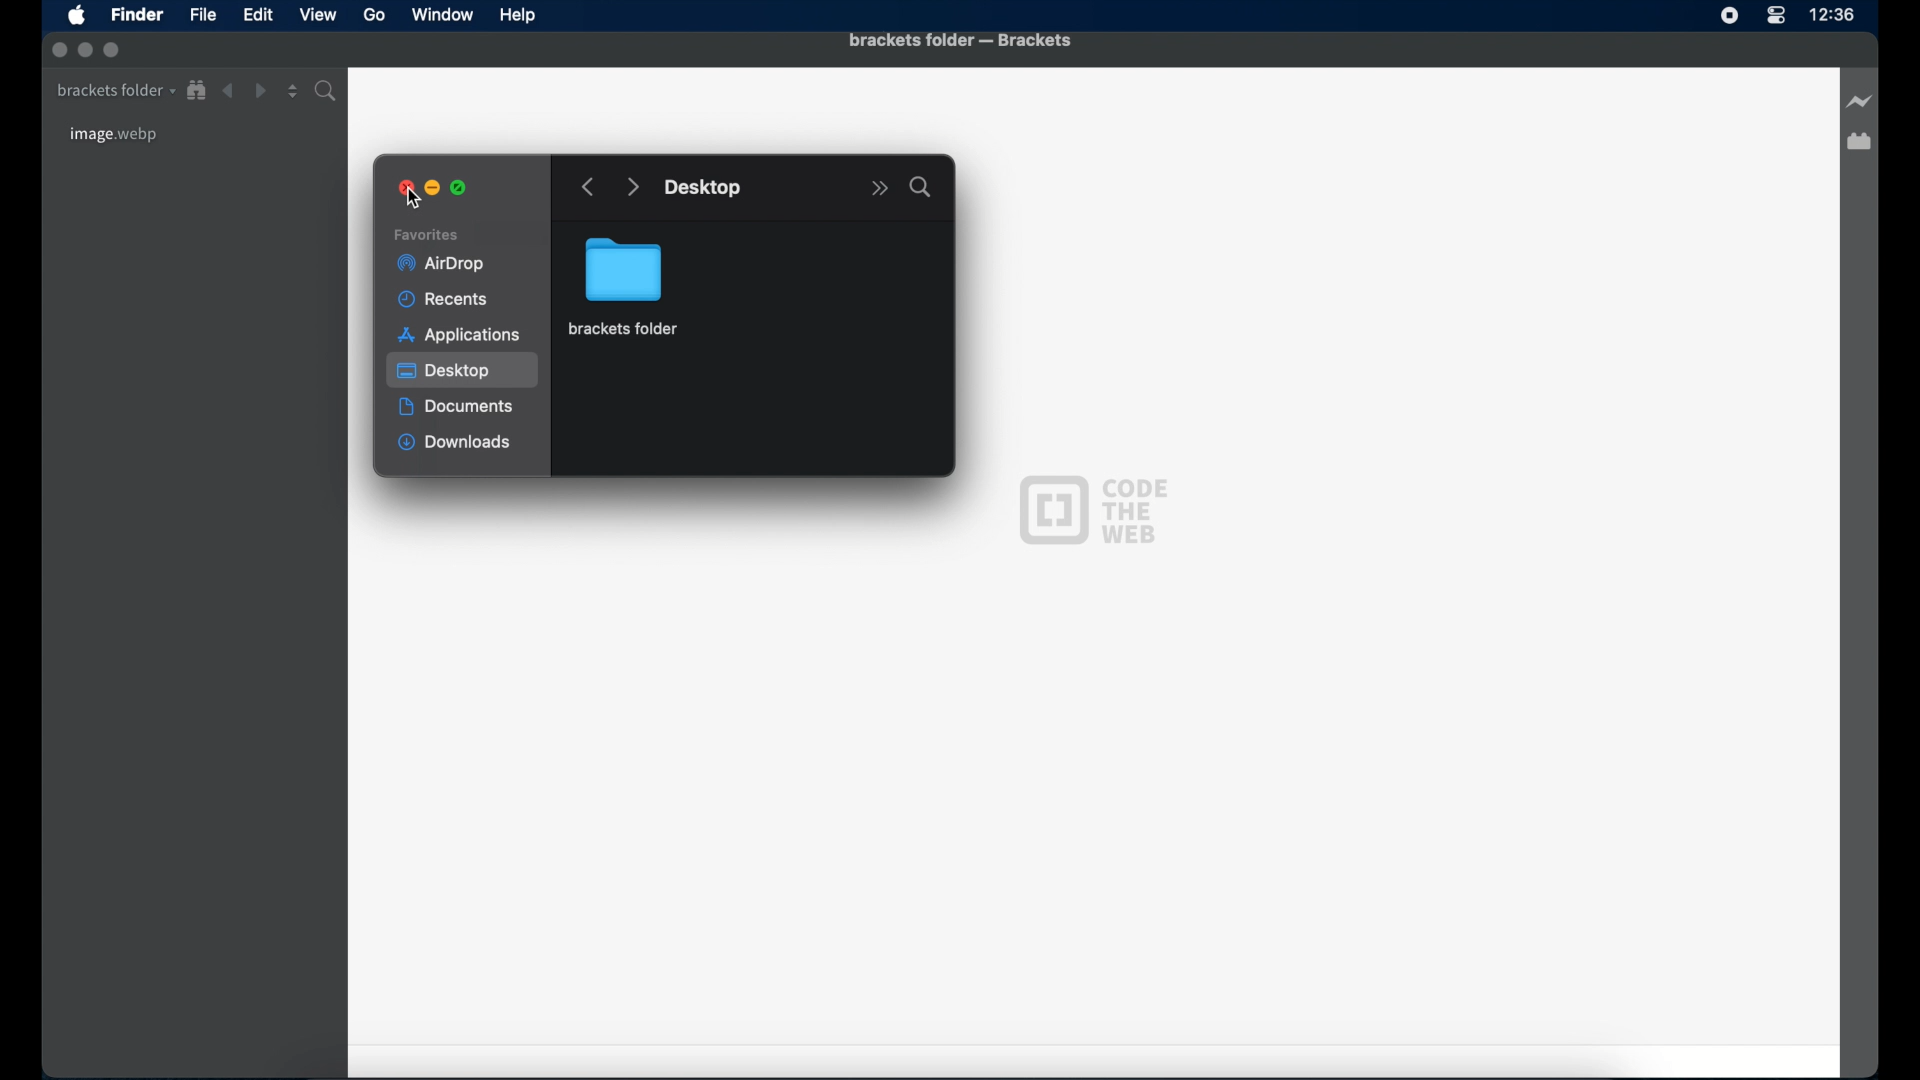 The height and width of the screenshot is (1080, 1920). Describe the element at coordinates (920, 187) in the screenshot. I see `search` at that location.